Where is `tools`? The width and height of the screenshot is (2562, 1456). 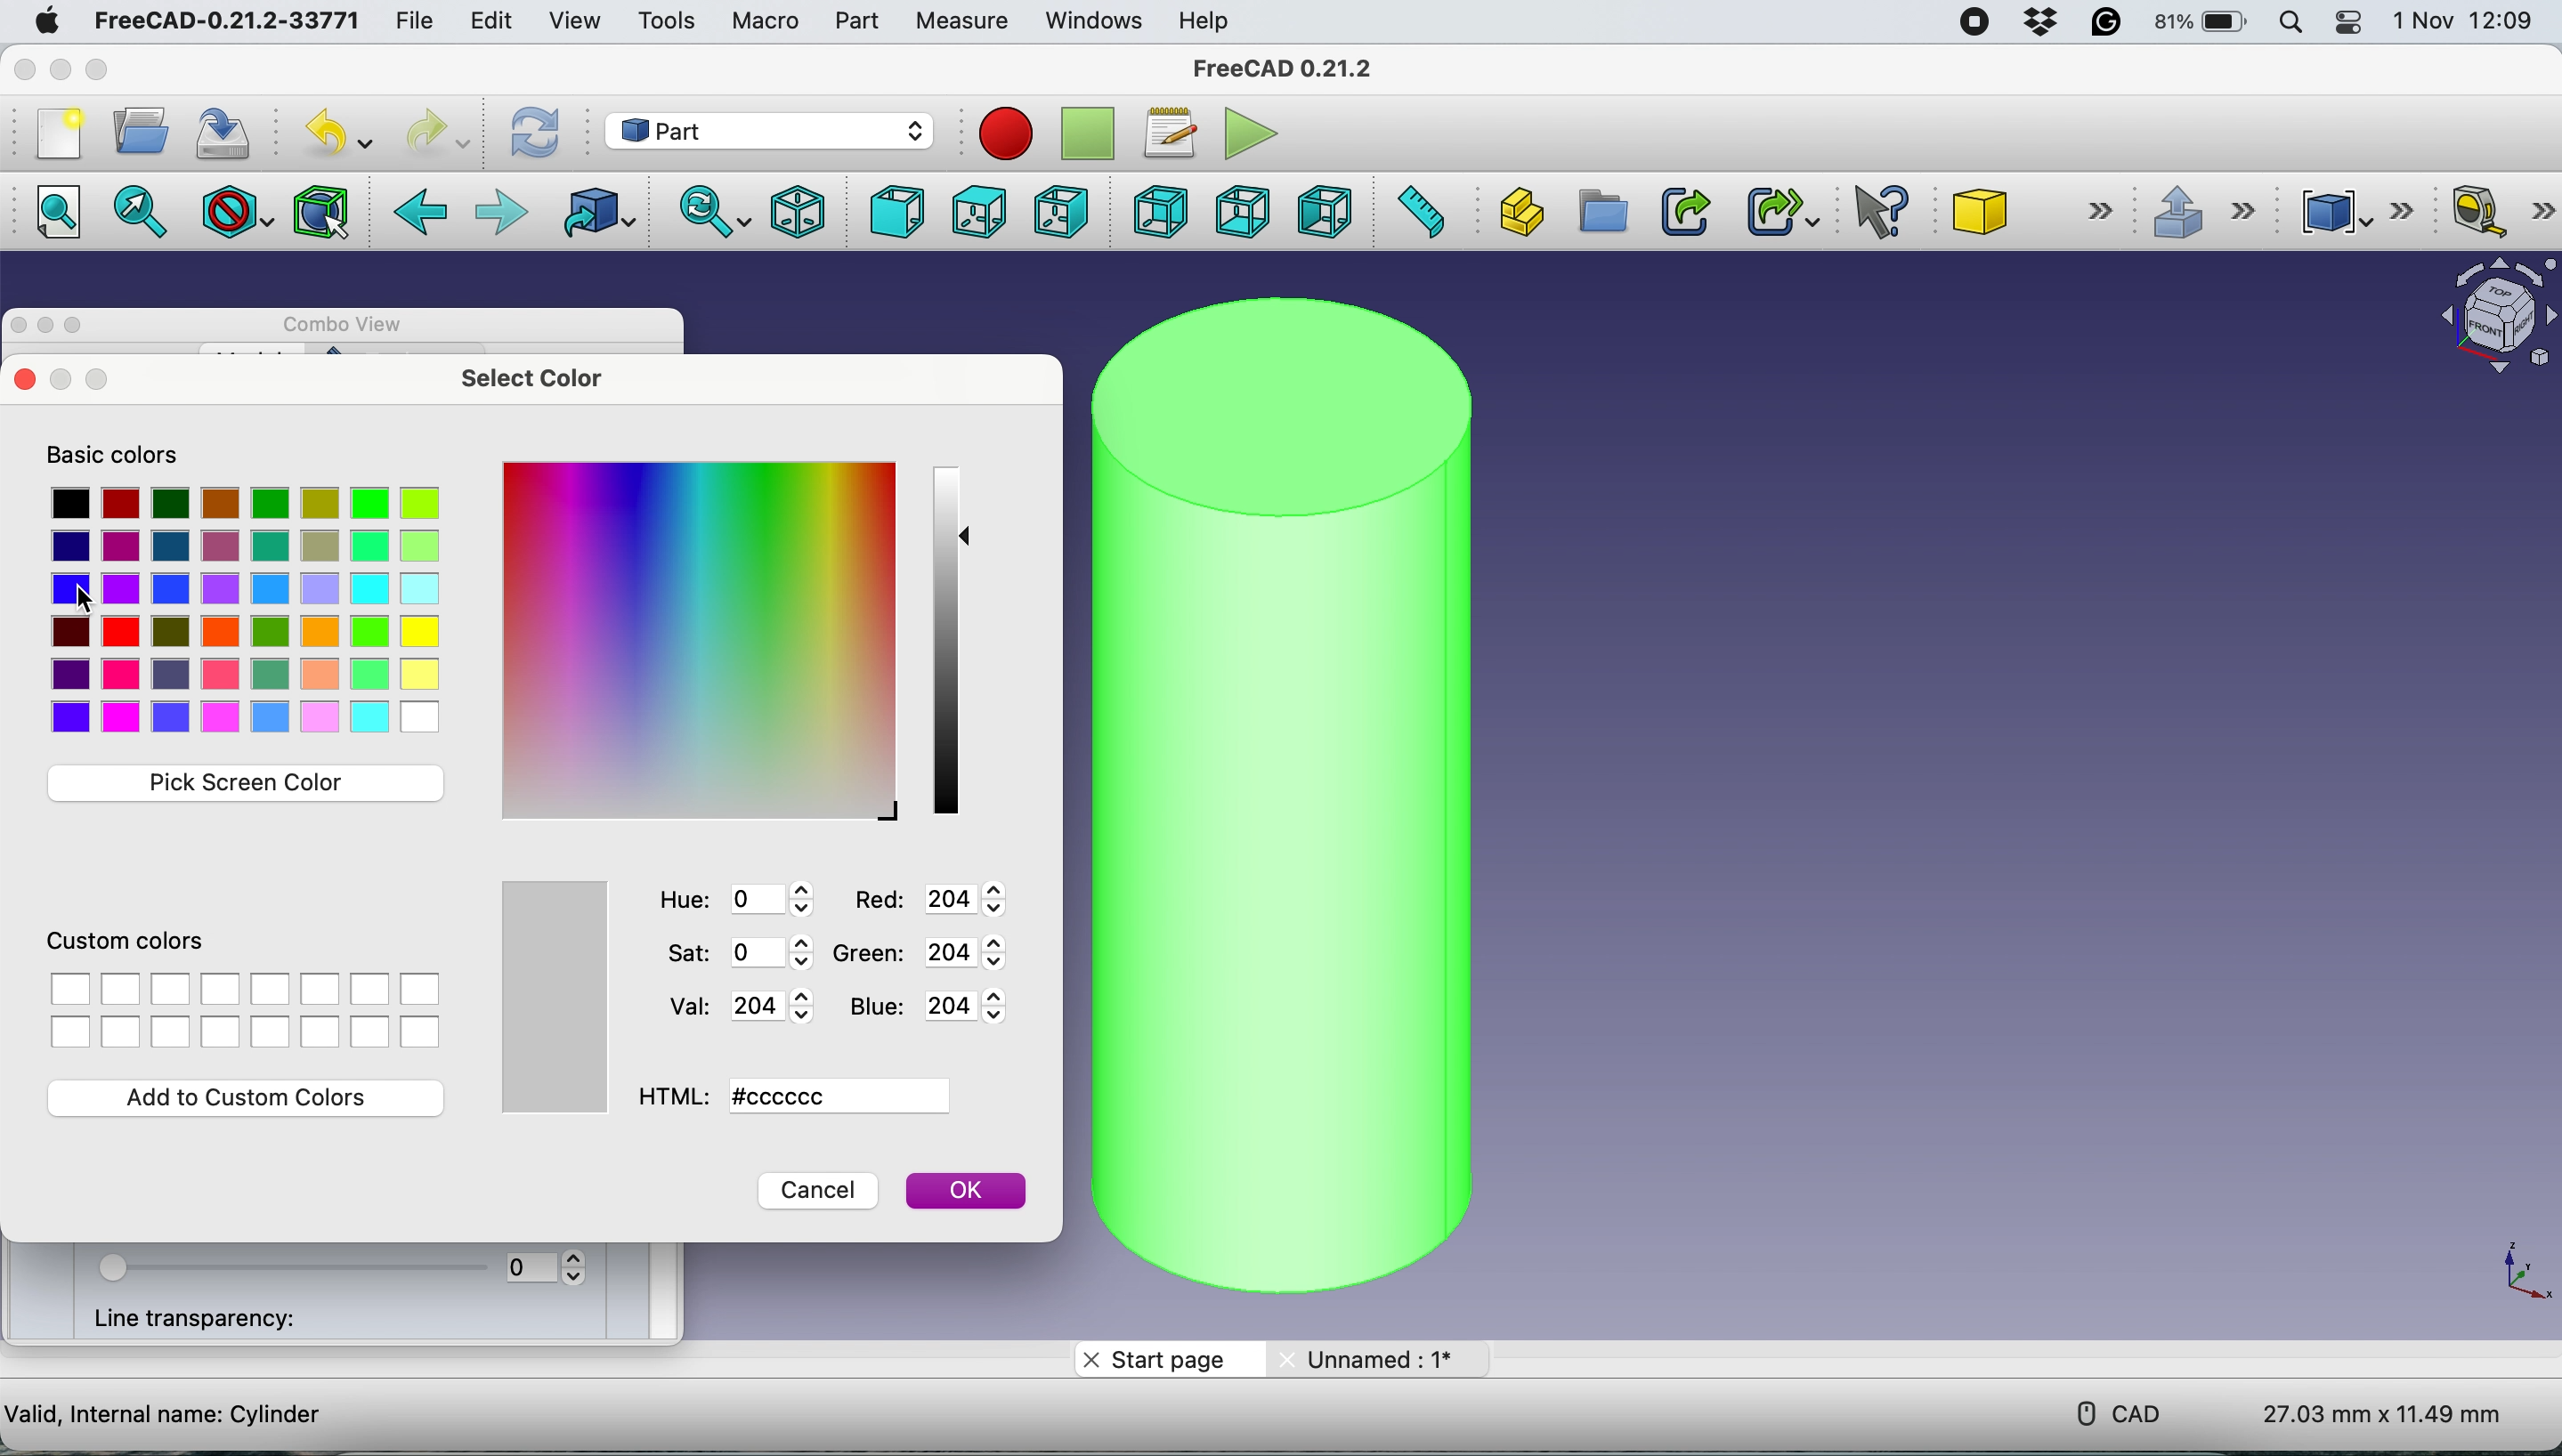
tools is located at coordinates (673, 21).